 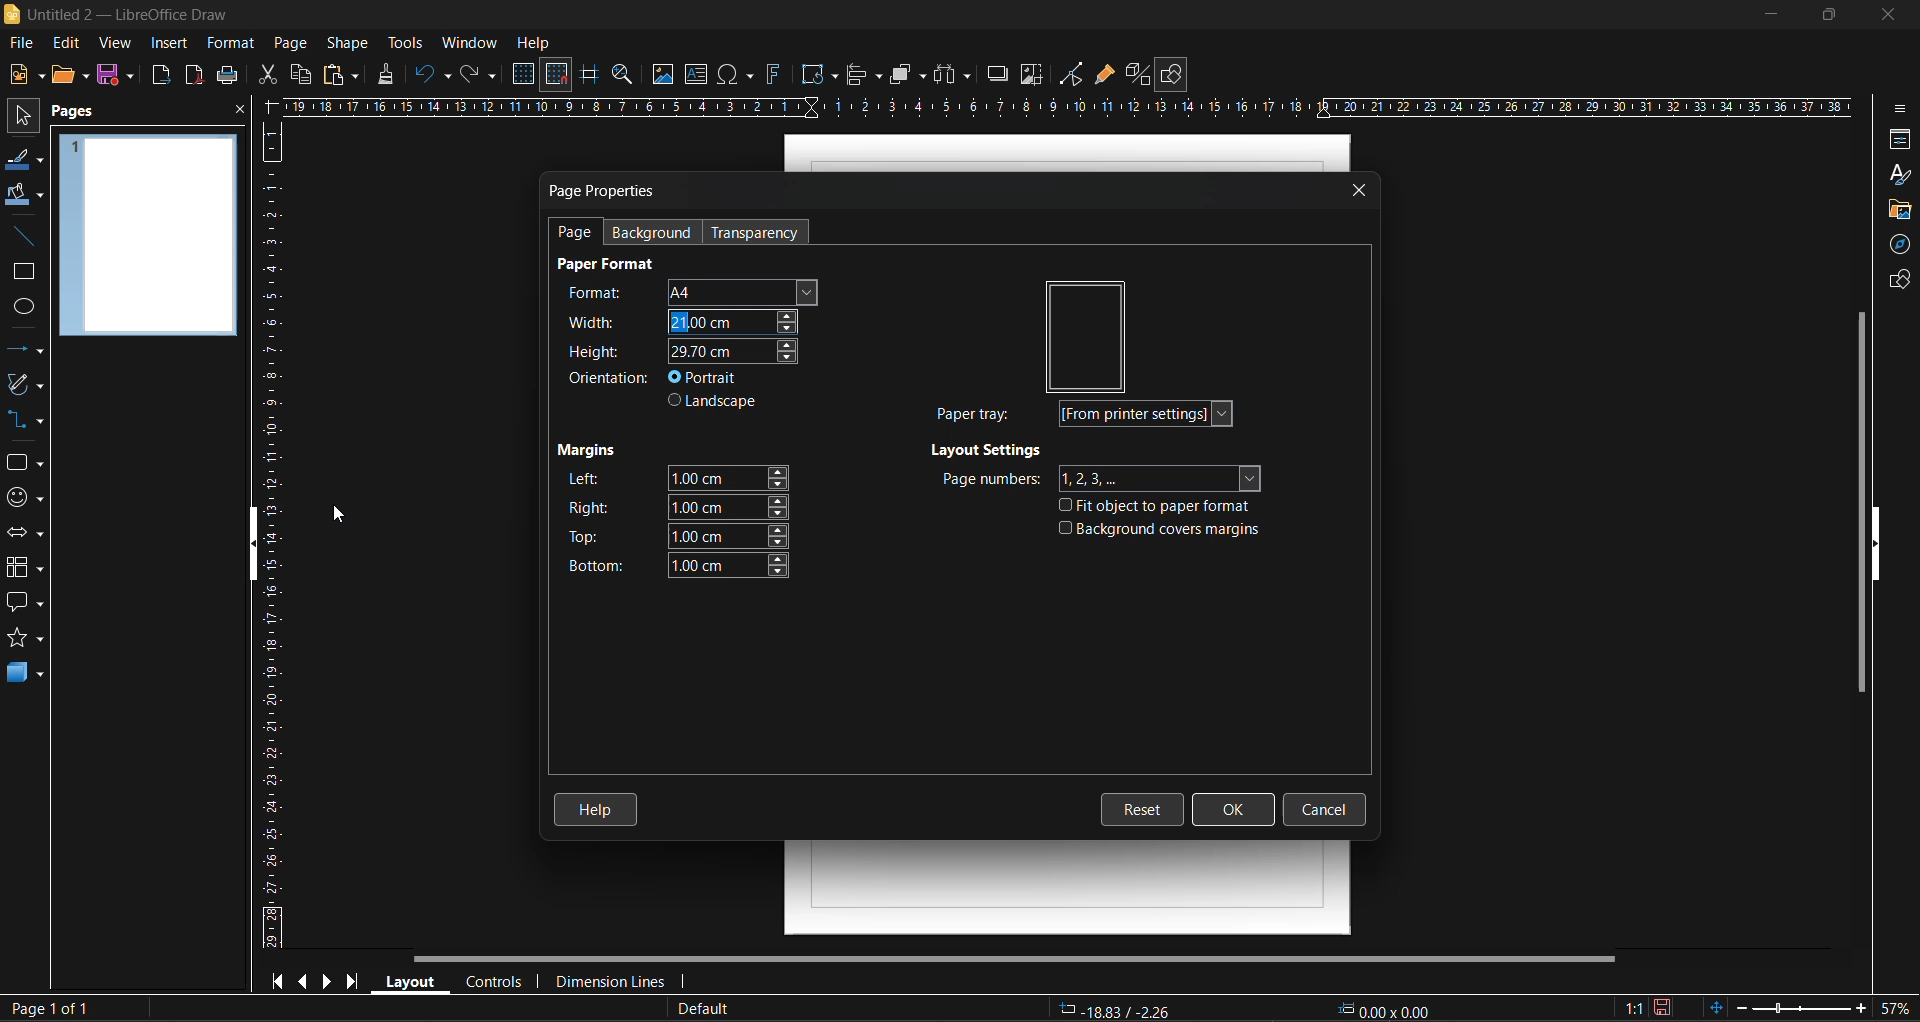 I want to click on show gluepoint, so click(x=1103, y=77).